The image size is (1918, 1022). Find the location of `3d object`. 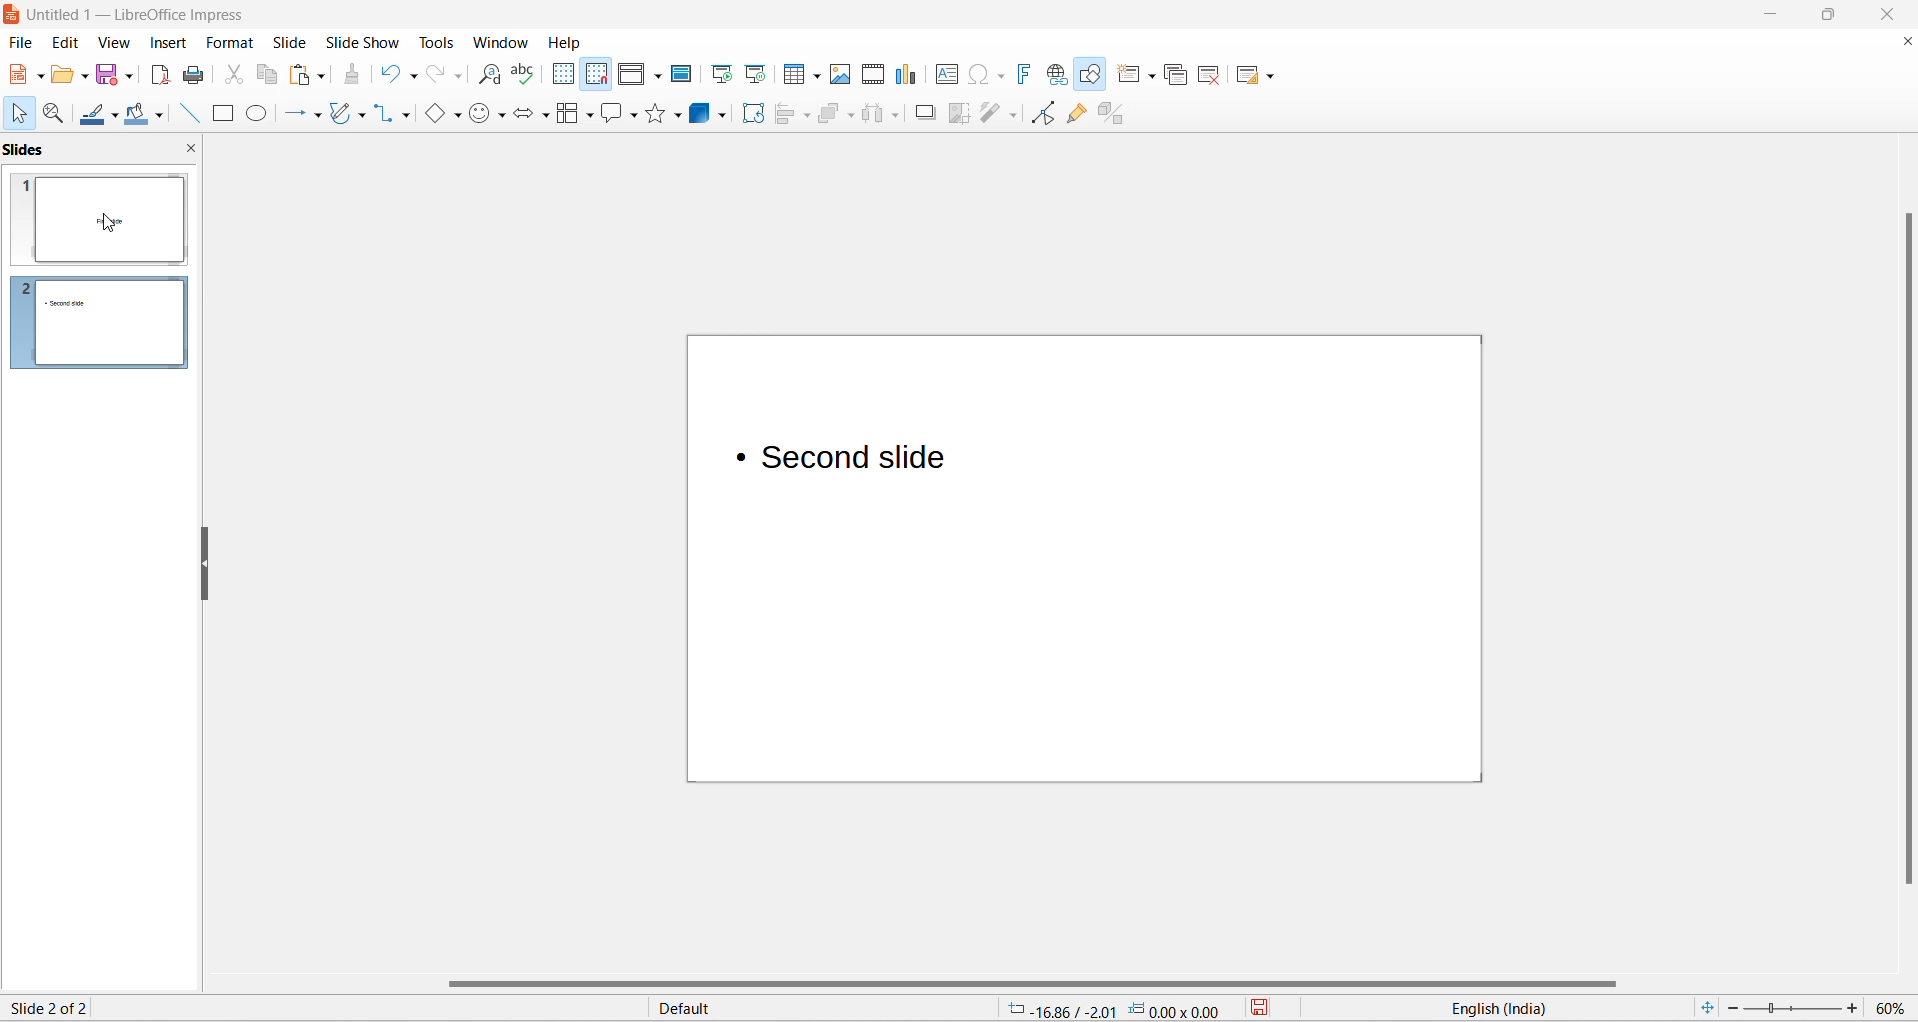

3d object is located at coordinates (698, 118).